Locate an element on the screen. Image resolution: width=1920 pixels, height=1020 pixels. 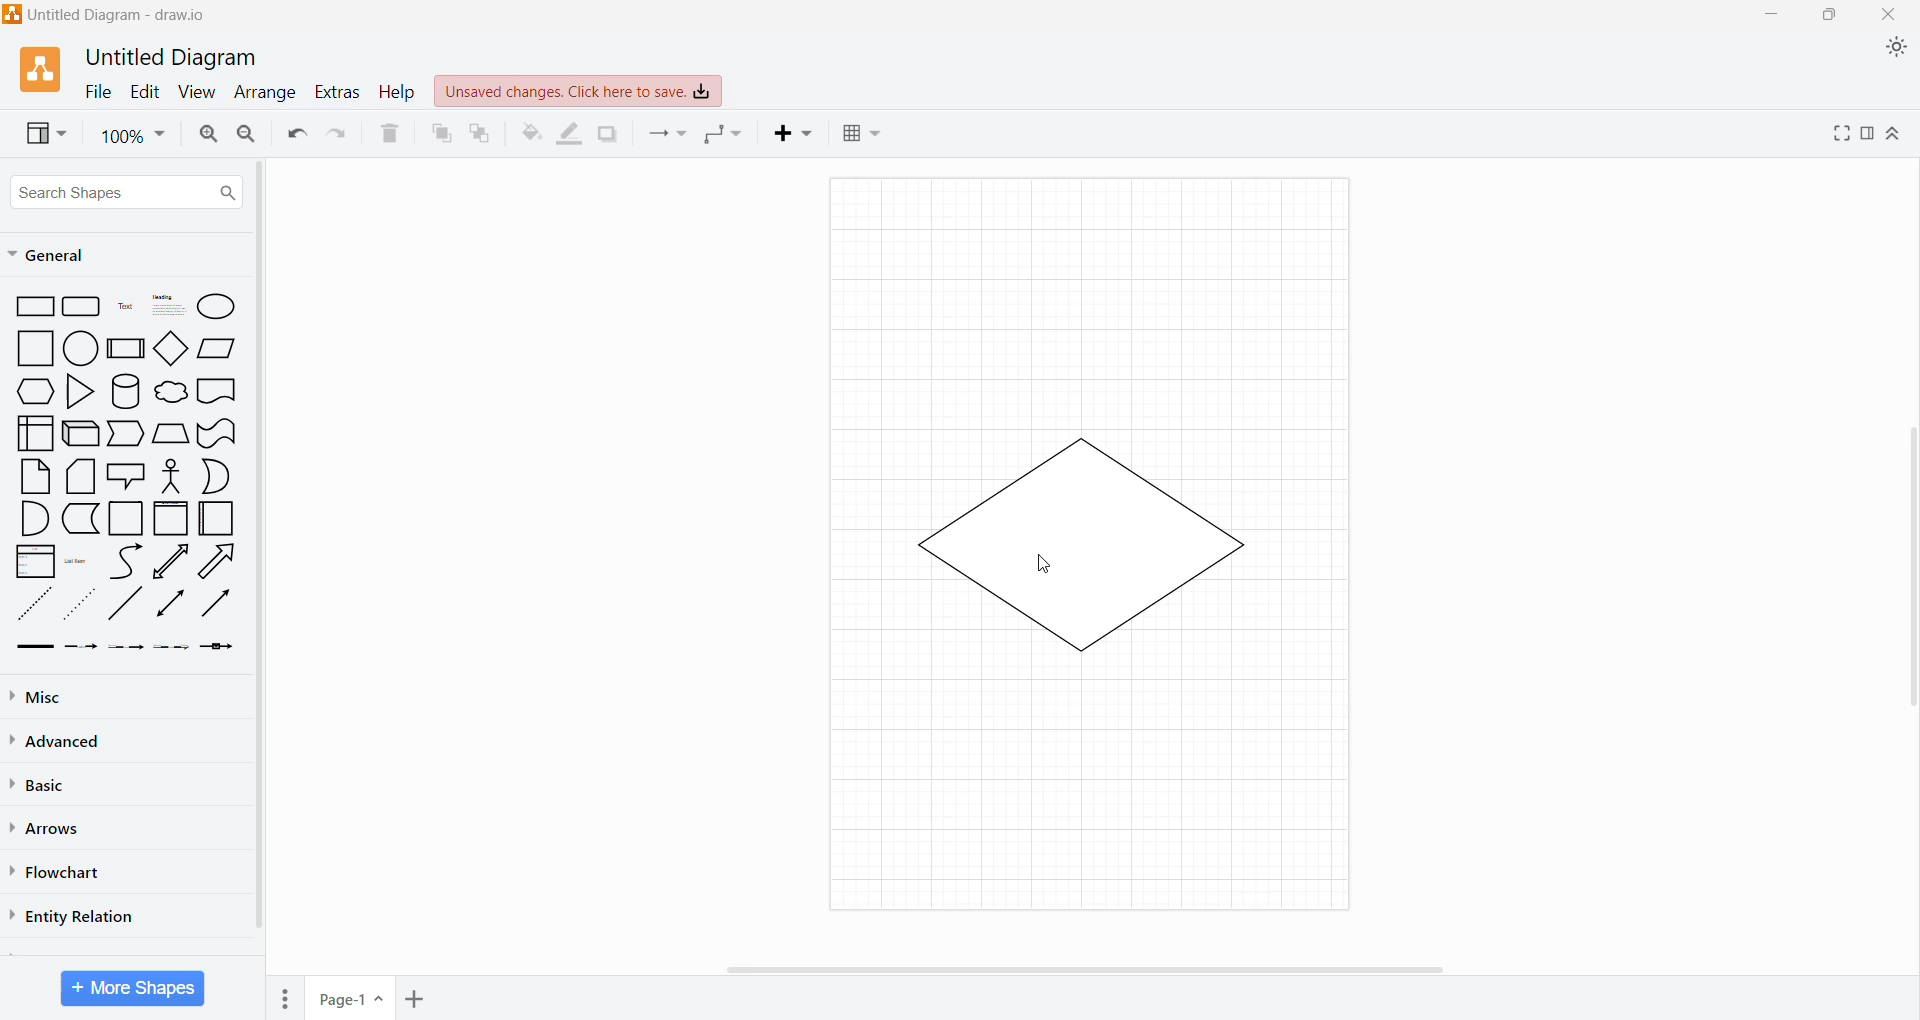
Zoom Out is located at coordinates (246, 135).